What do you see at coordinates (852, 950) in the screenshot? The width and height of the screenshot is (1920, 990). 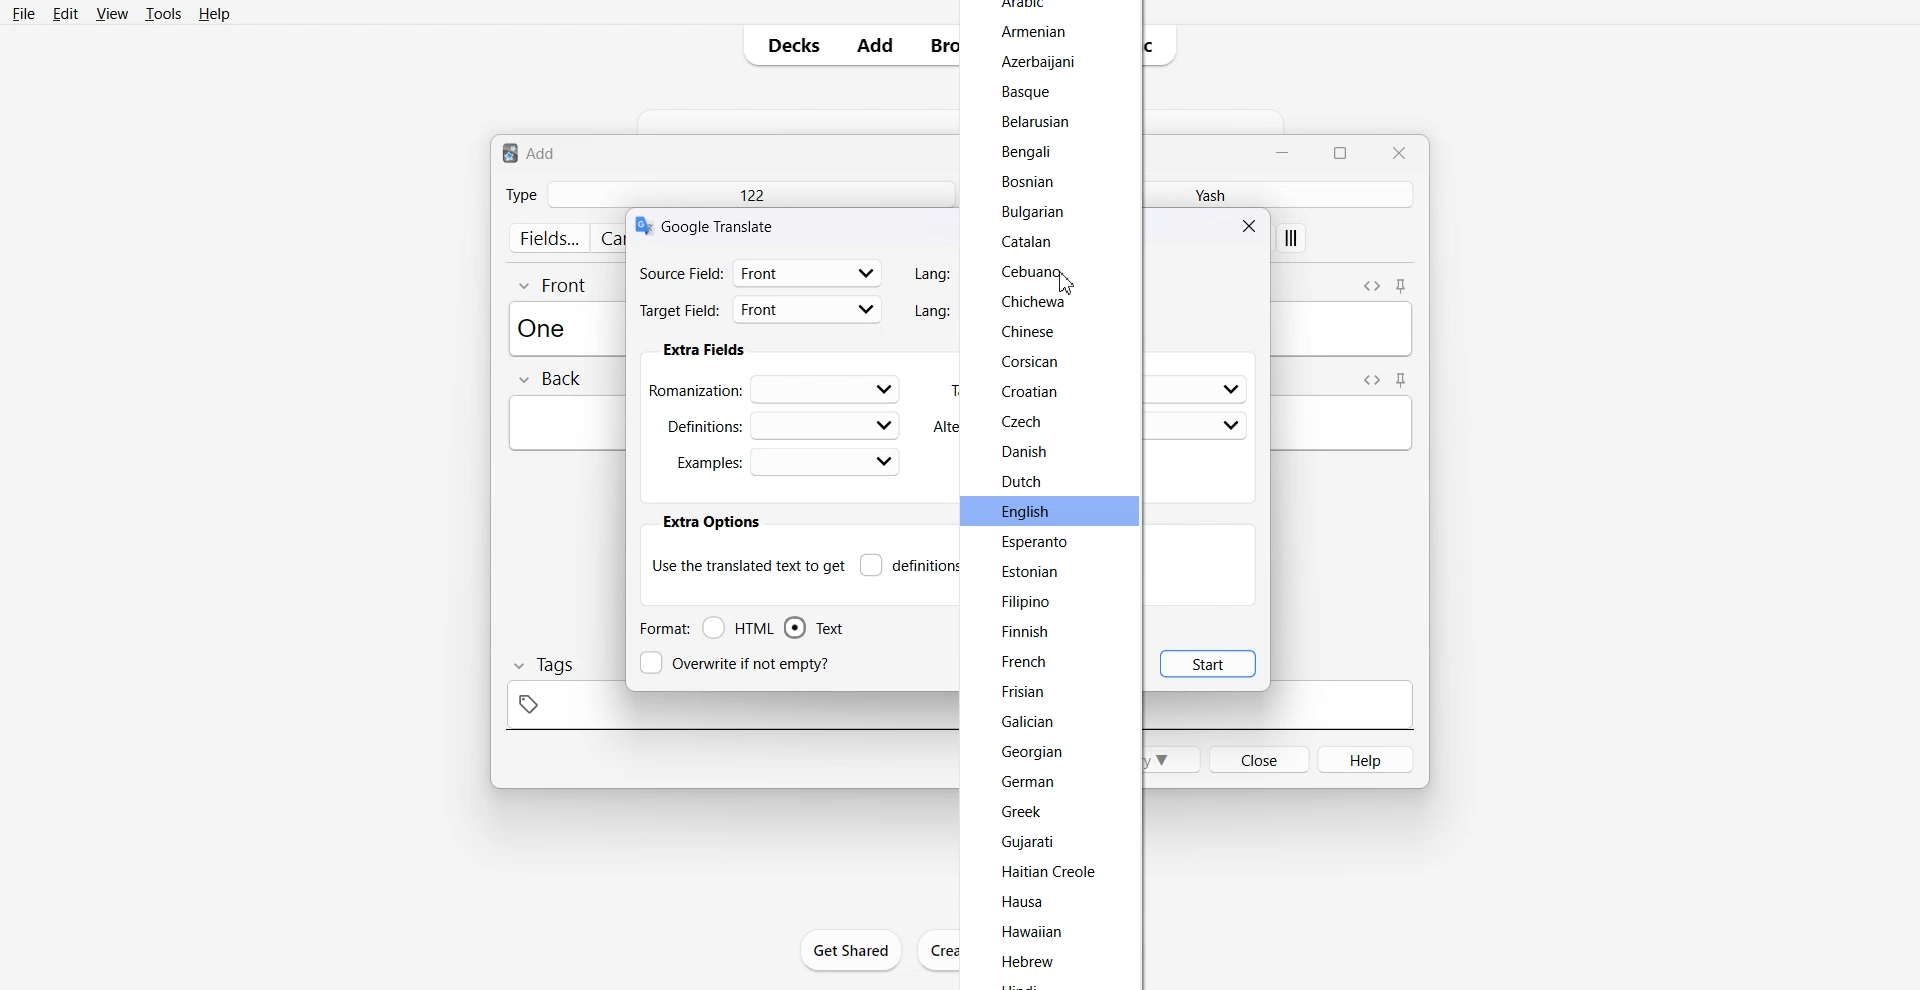 I see `Get Shared` at bounding box center [852, 950].